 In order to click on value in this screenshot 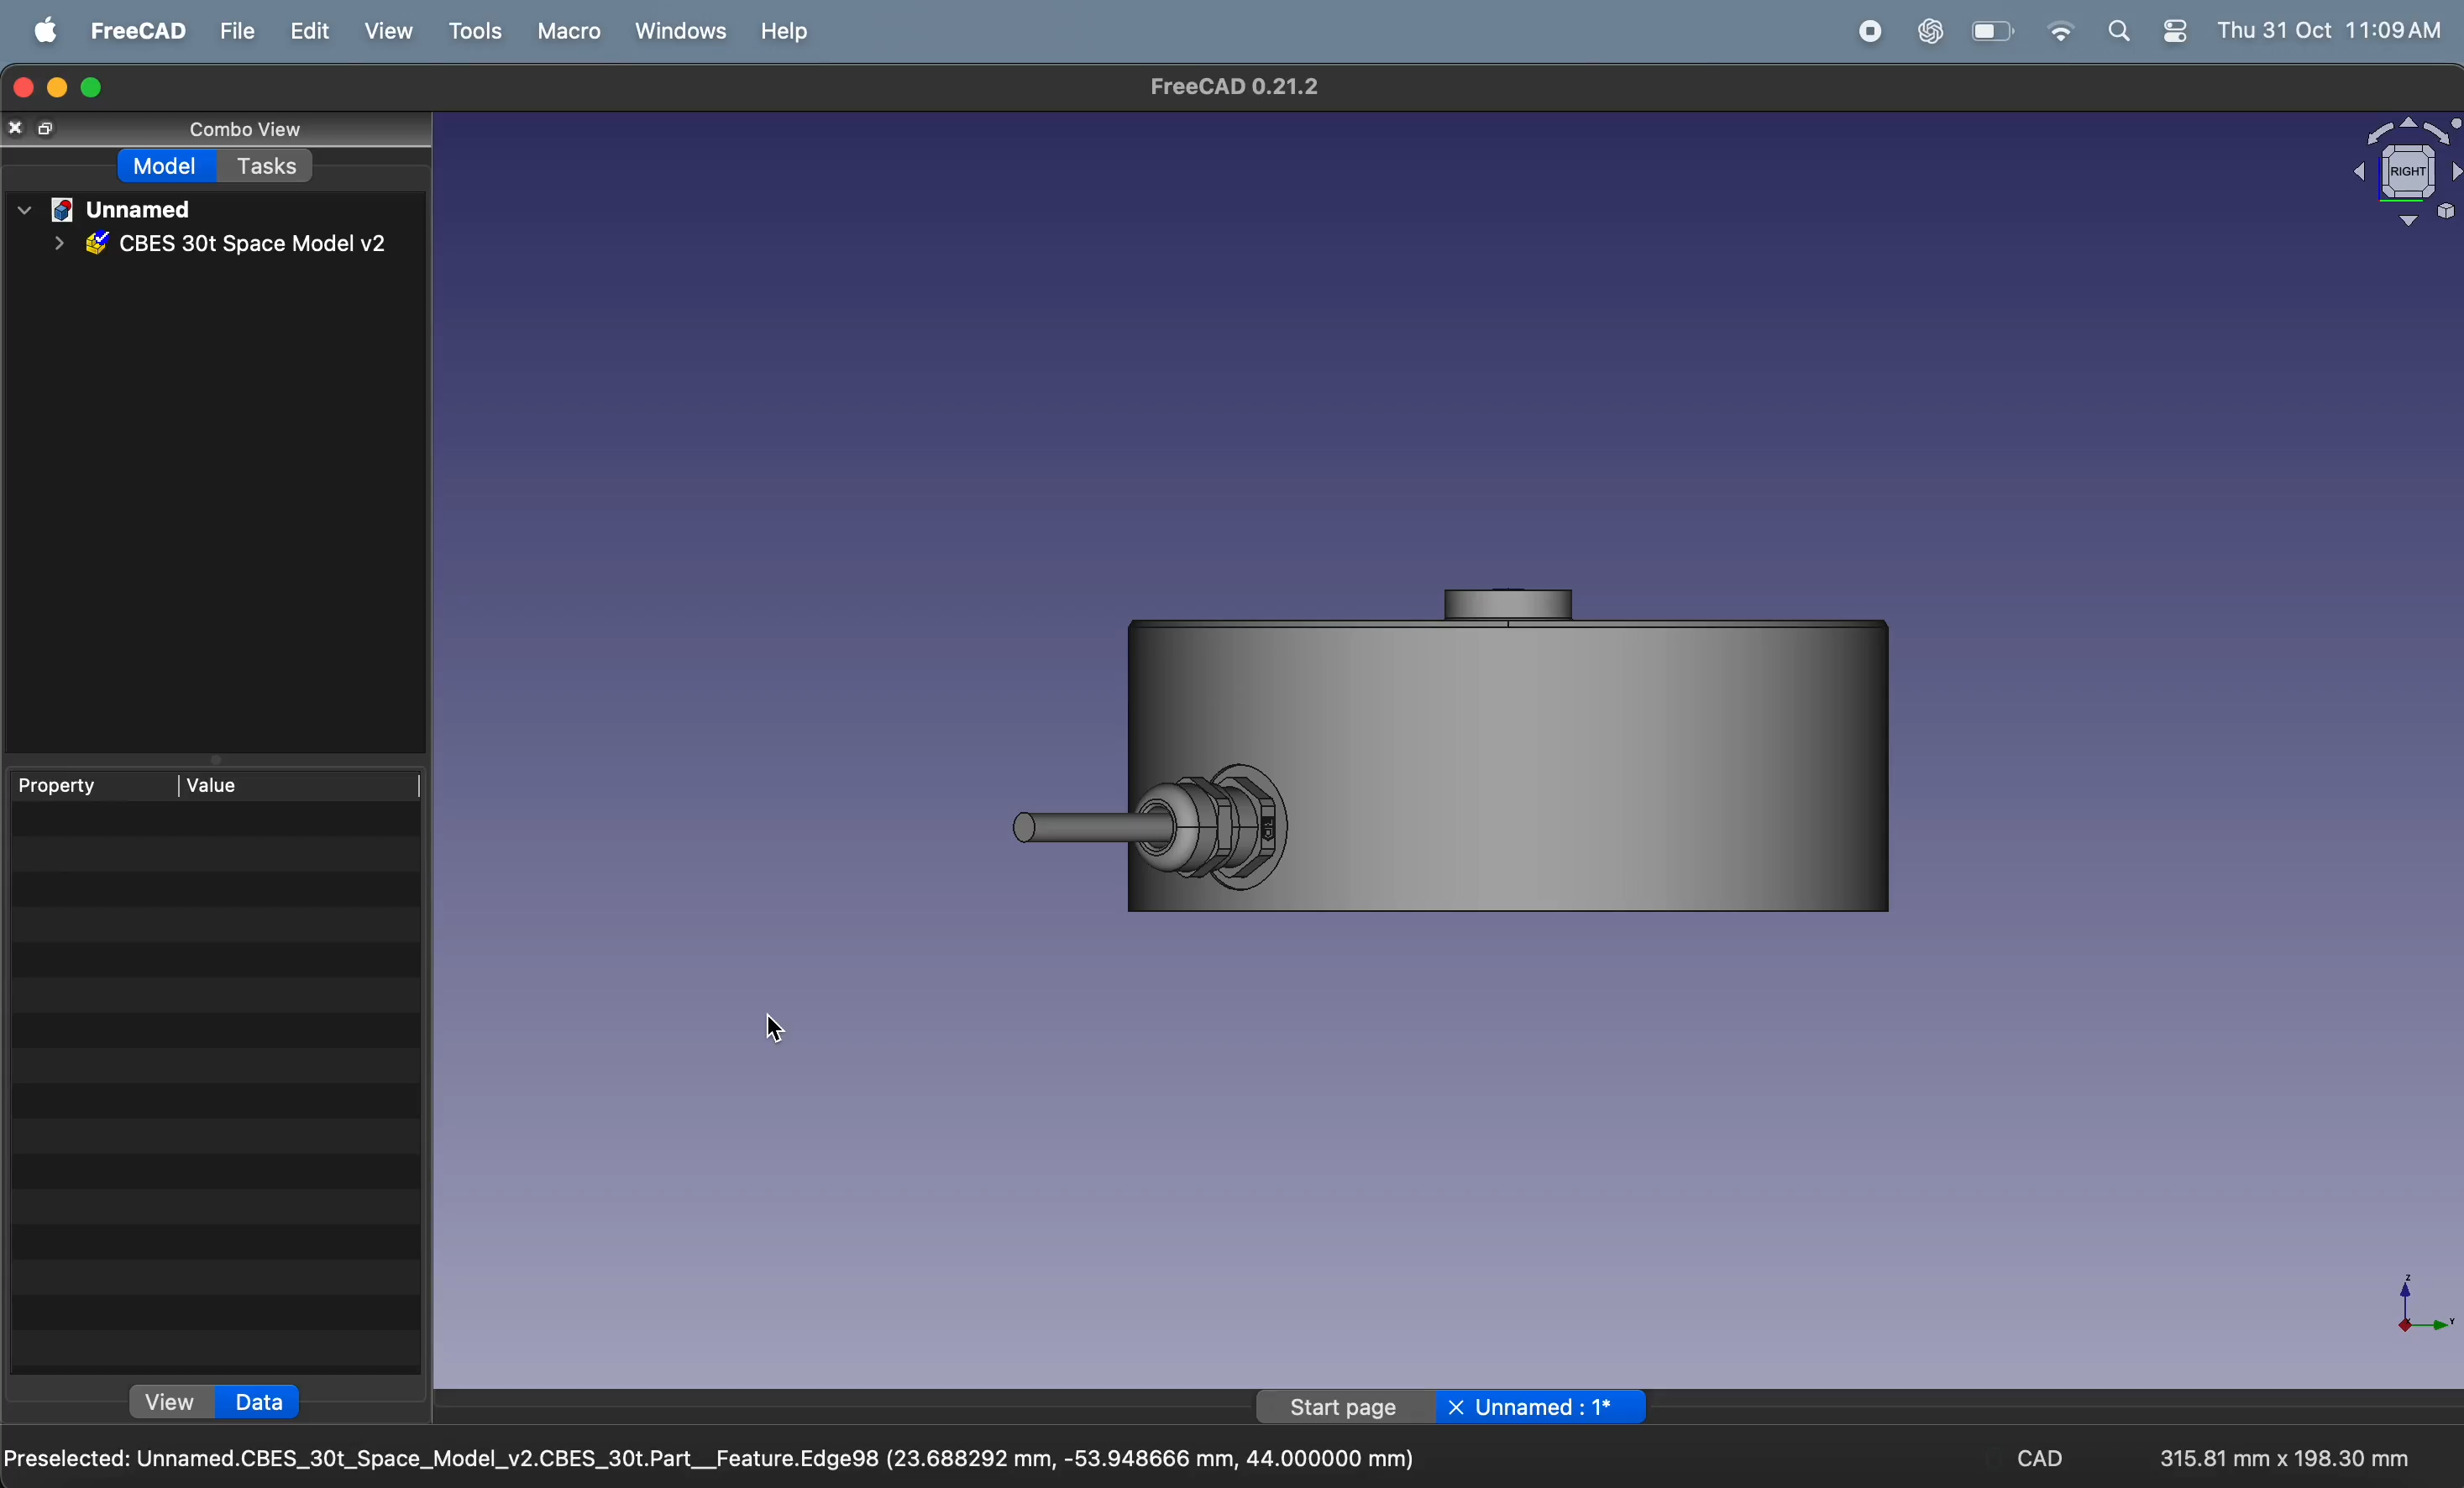, I will do `click(238, 785)`.